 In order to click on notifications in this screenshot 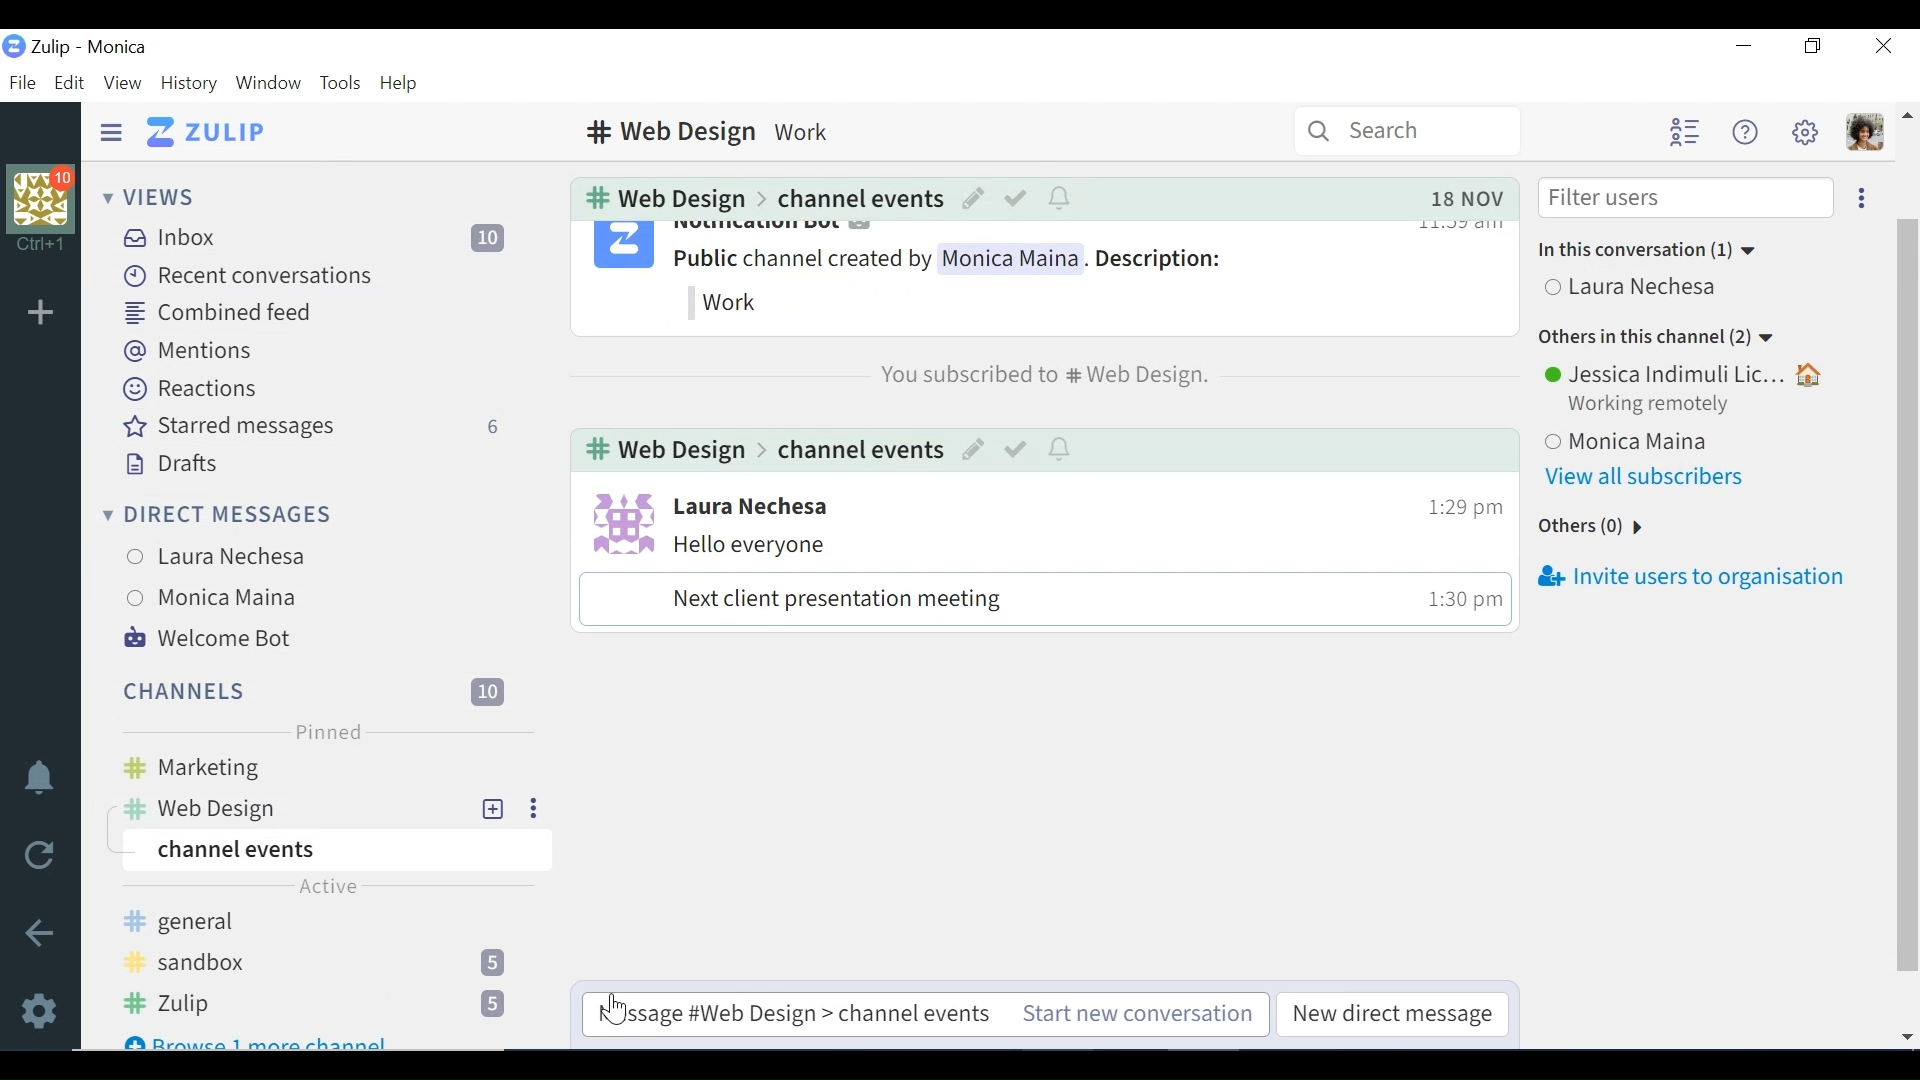, I will do `click(1061, 197)`.